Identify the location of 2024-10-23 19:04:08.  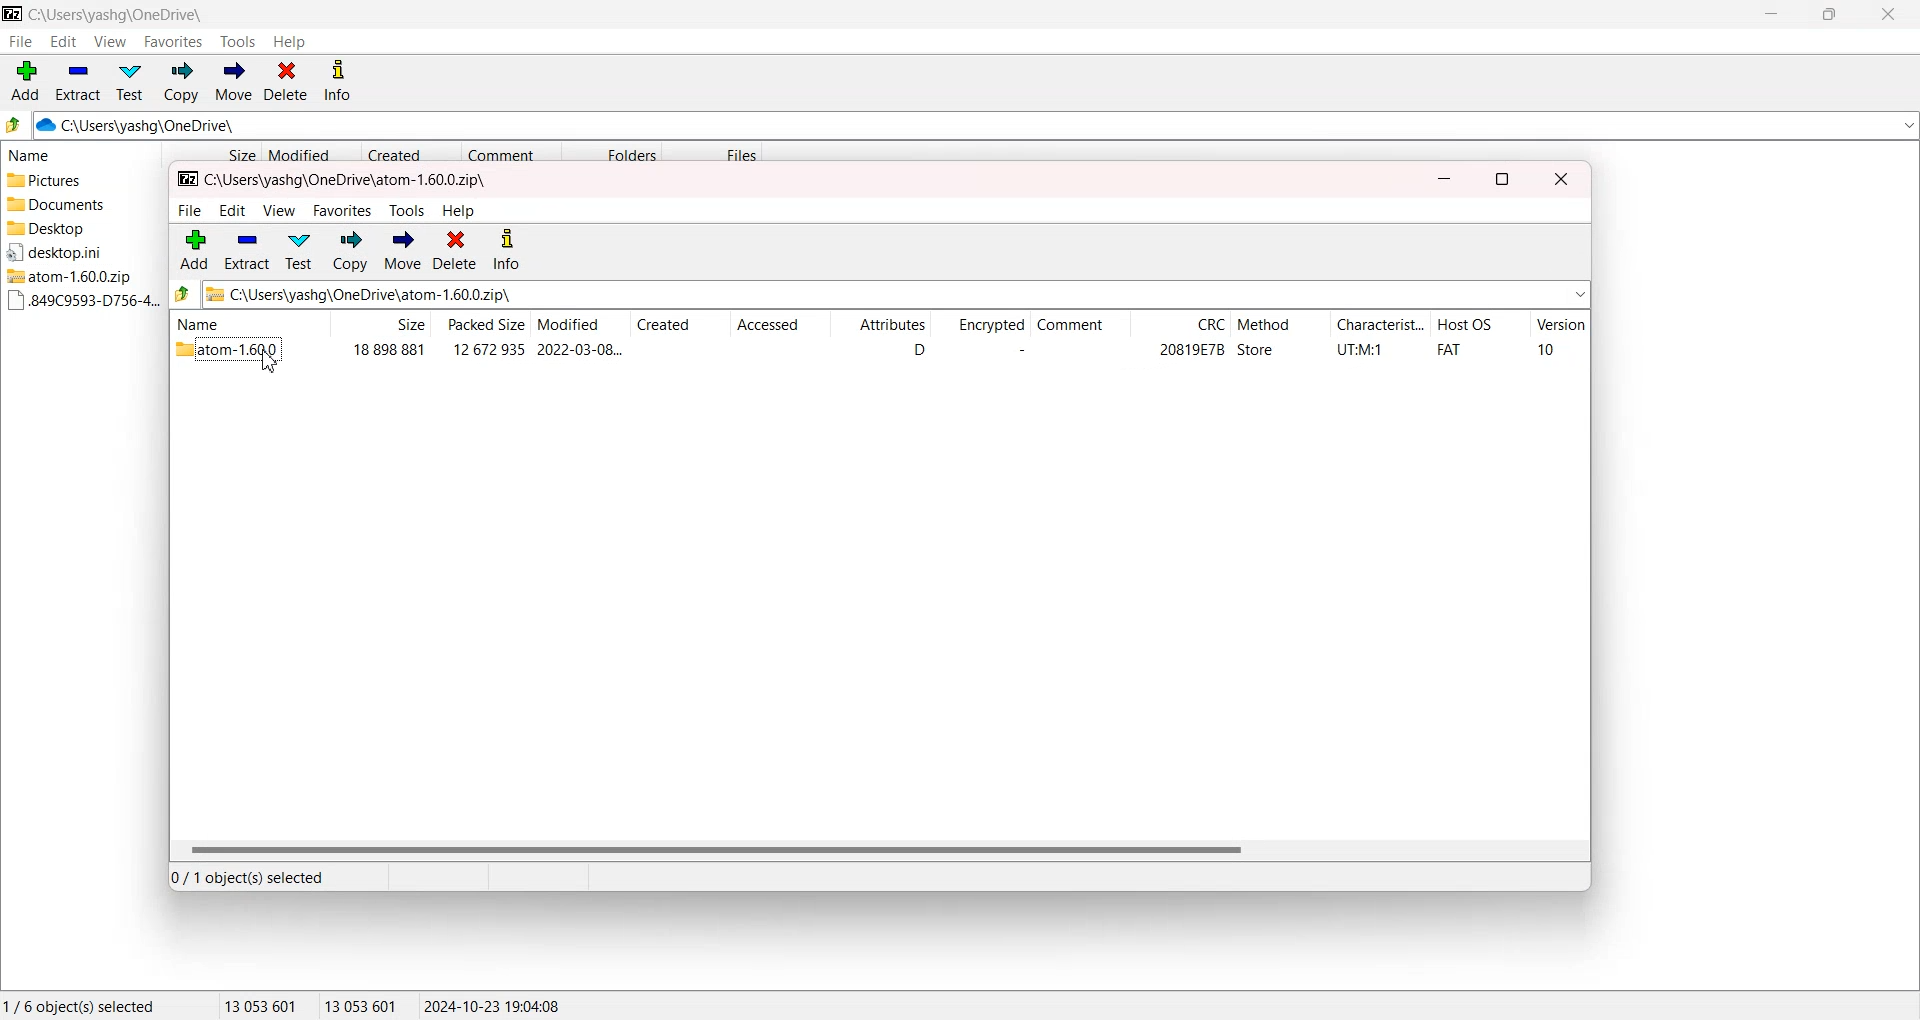
(494, 1005).